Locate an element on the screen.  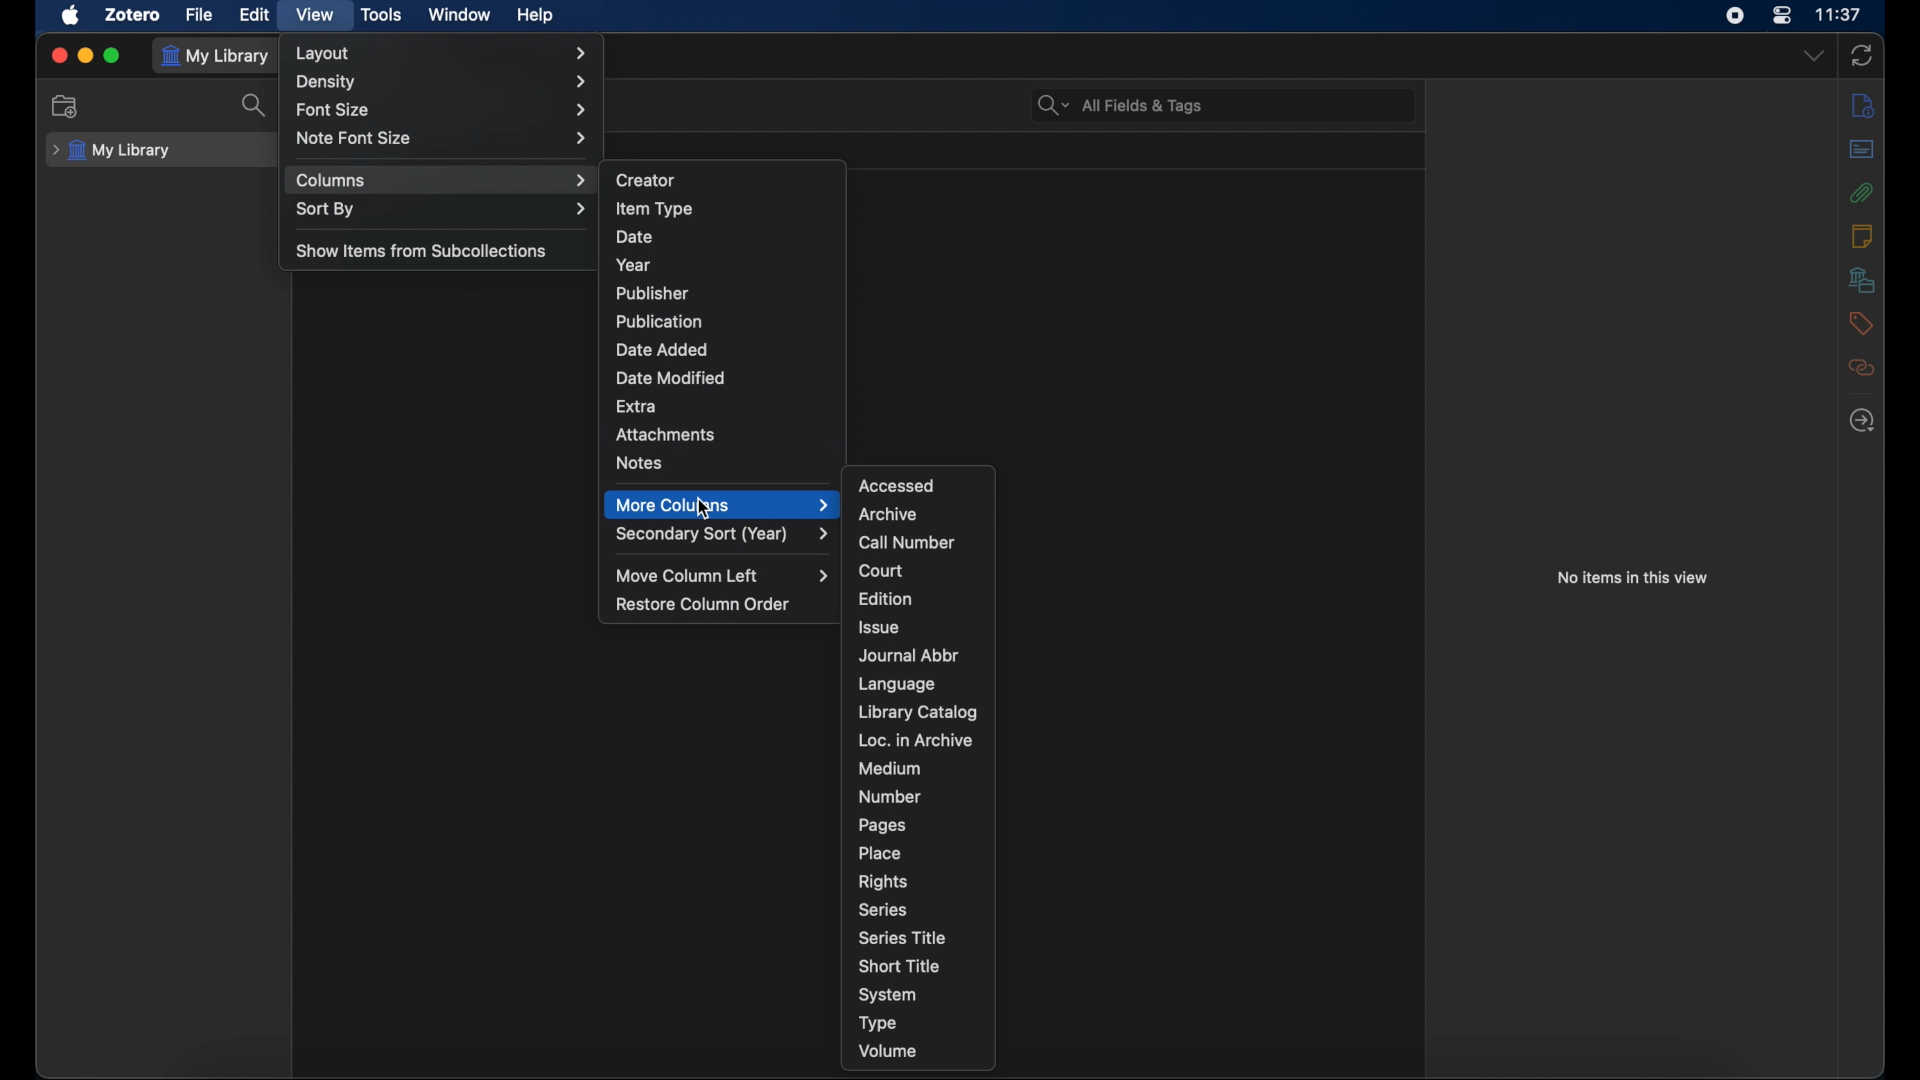
medium is located at coordinates (889, 769).